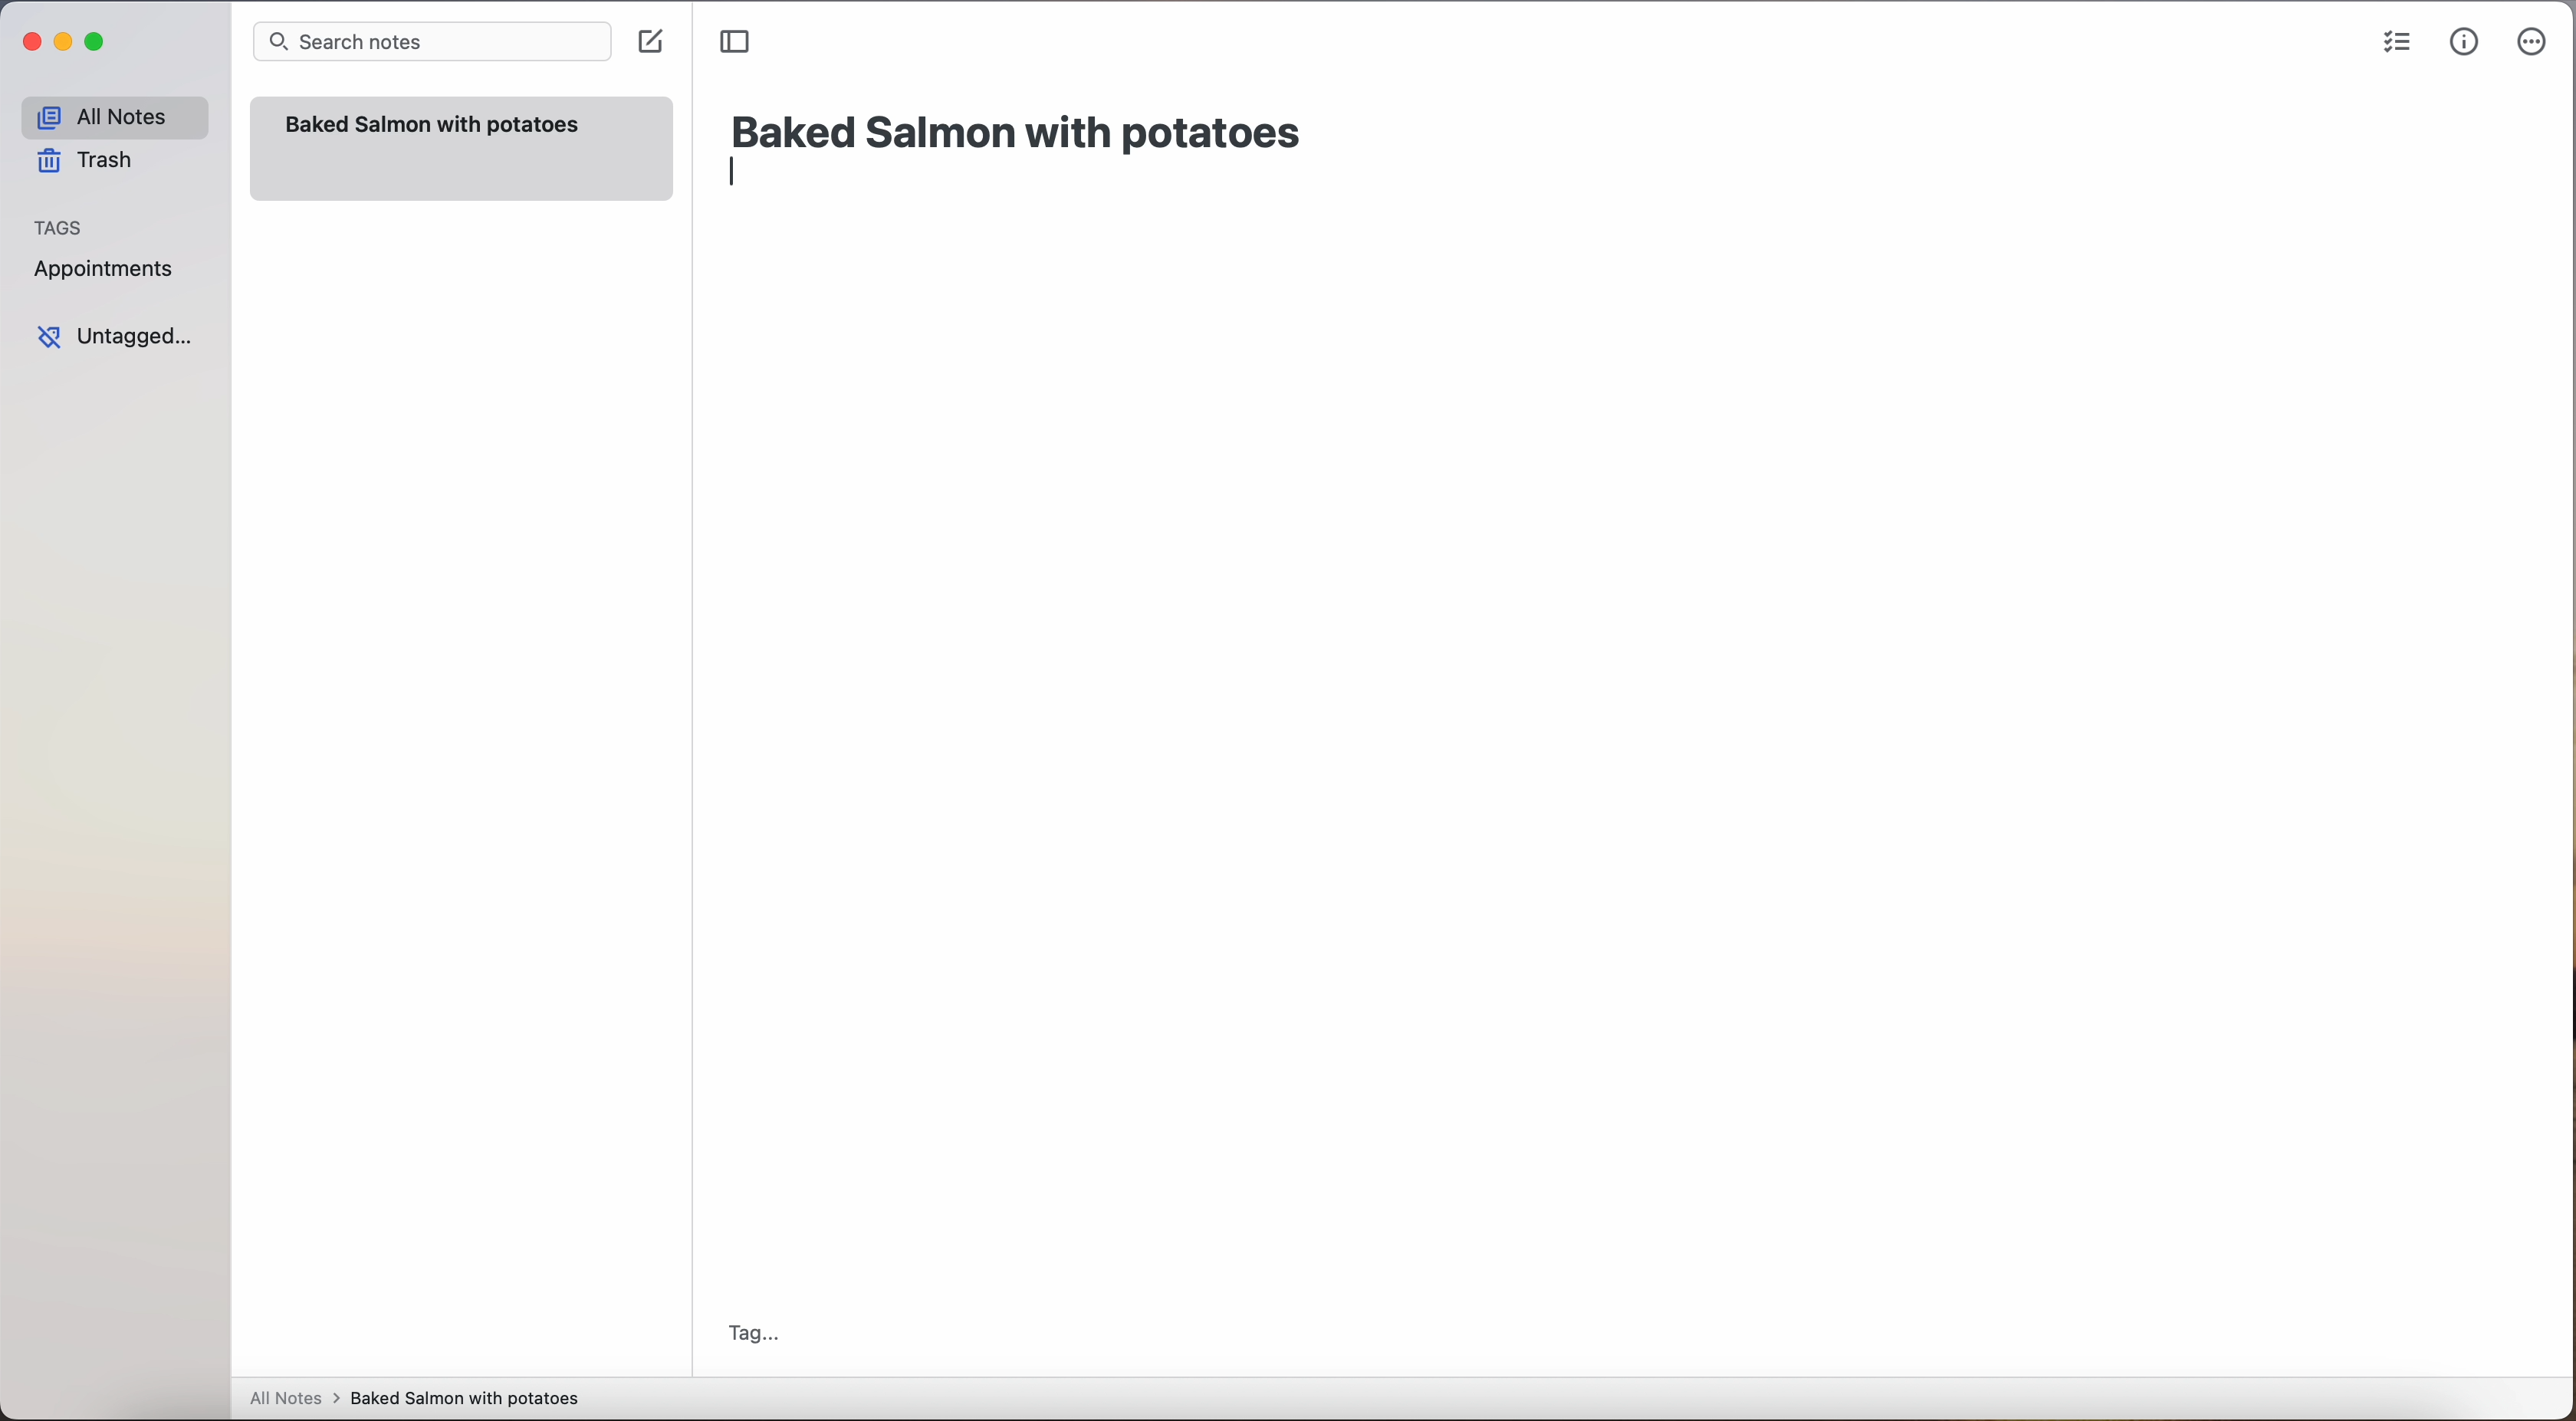 The width and height of the screenshot is (2576, 1421). I want to click on all notes > baked Salmon with potatoes, so click(415, 1397).